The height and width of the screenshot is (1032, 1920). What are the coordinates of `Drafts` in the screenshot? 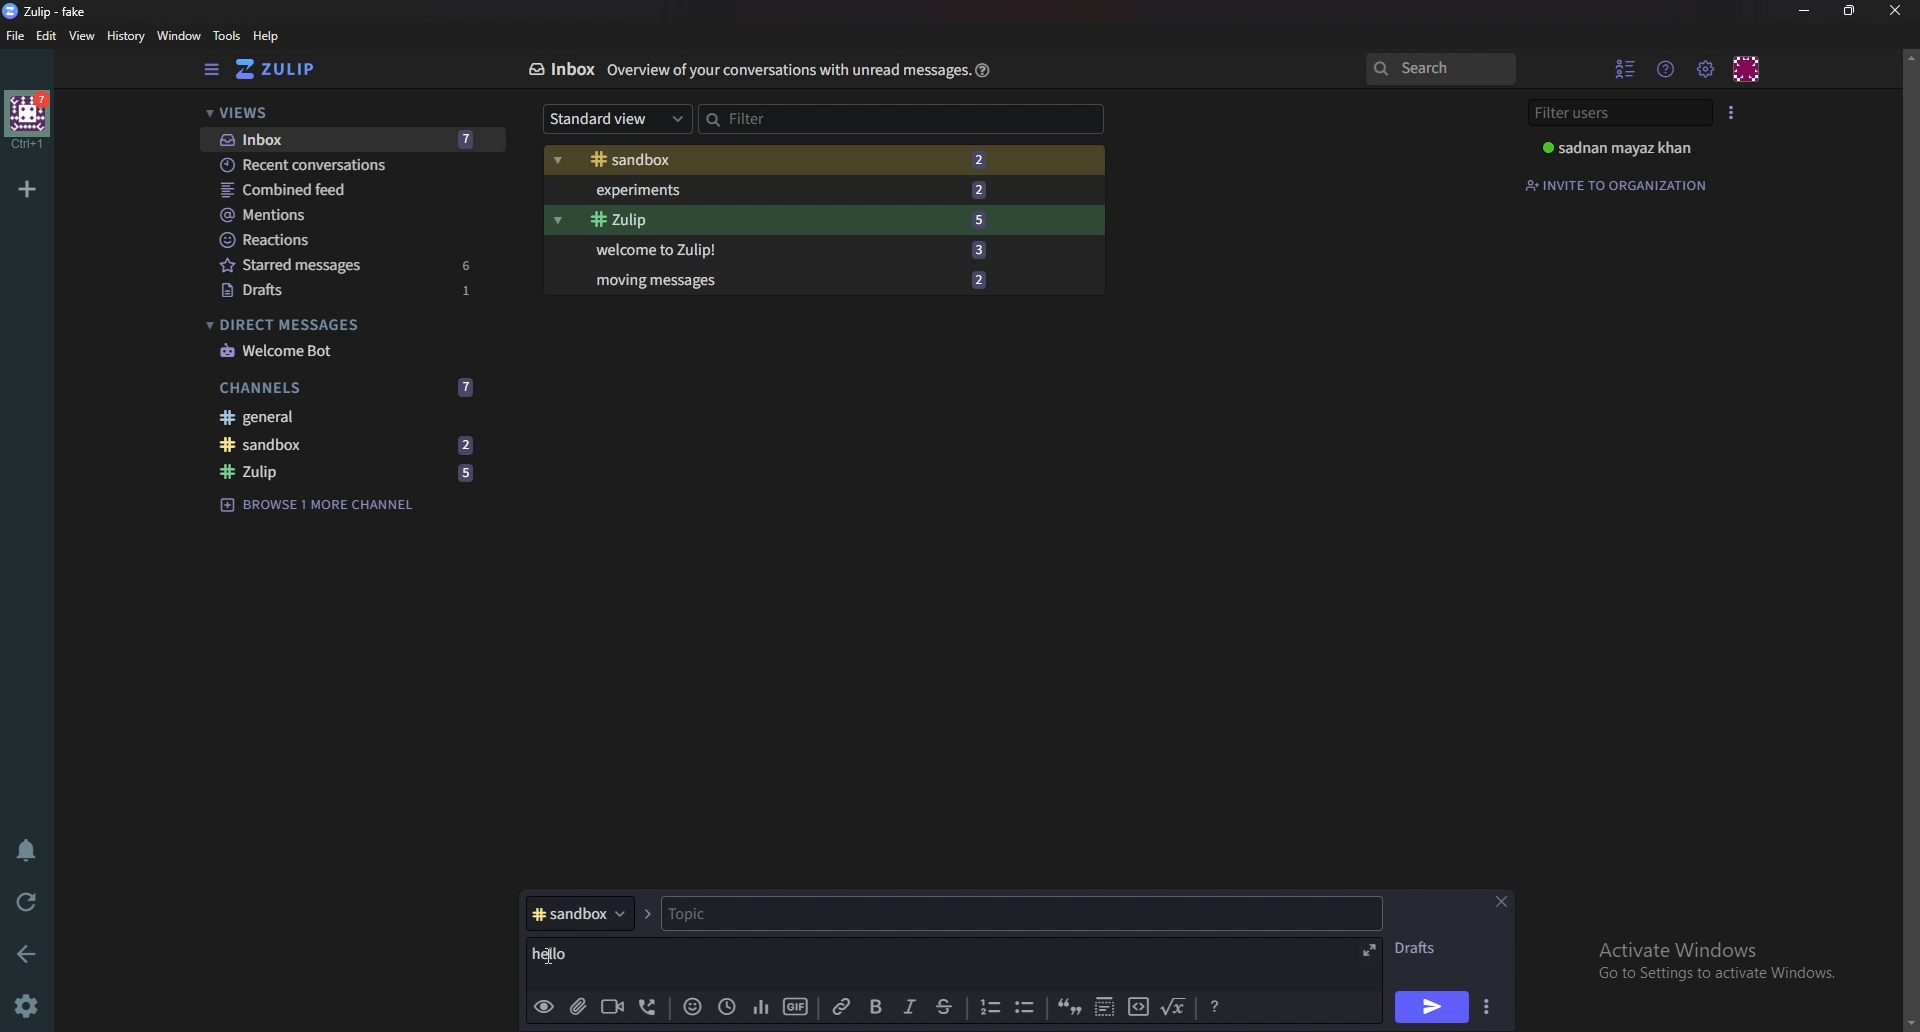 It's located at (1418, 951).